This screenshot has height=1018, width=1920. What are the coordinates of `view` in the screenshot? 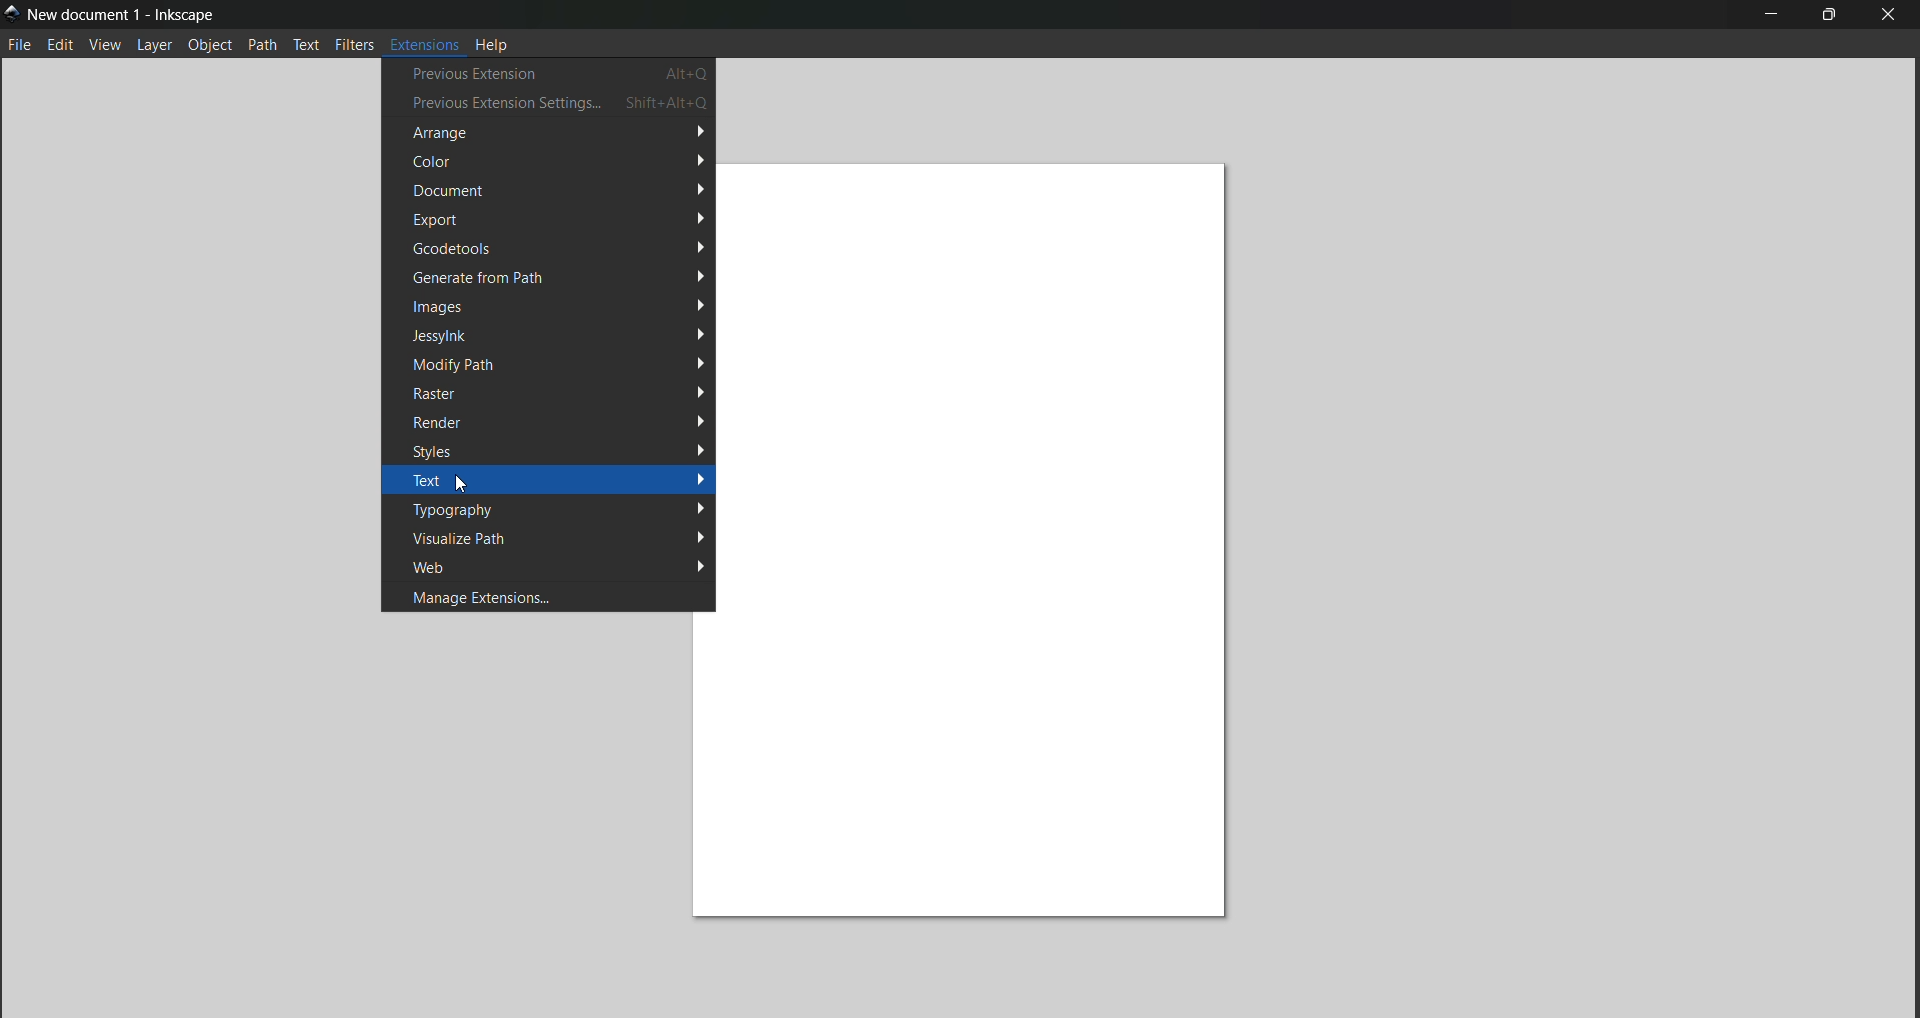 It's located at (106, 46).